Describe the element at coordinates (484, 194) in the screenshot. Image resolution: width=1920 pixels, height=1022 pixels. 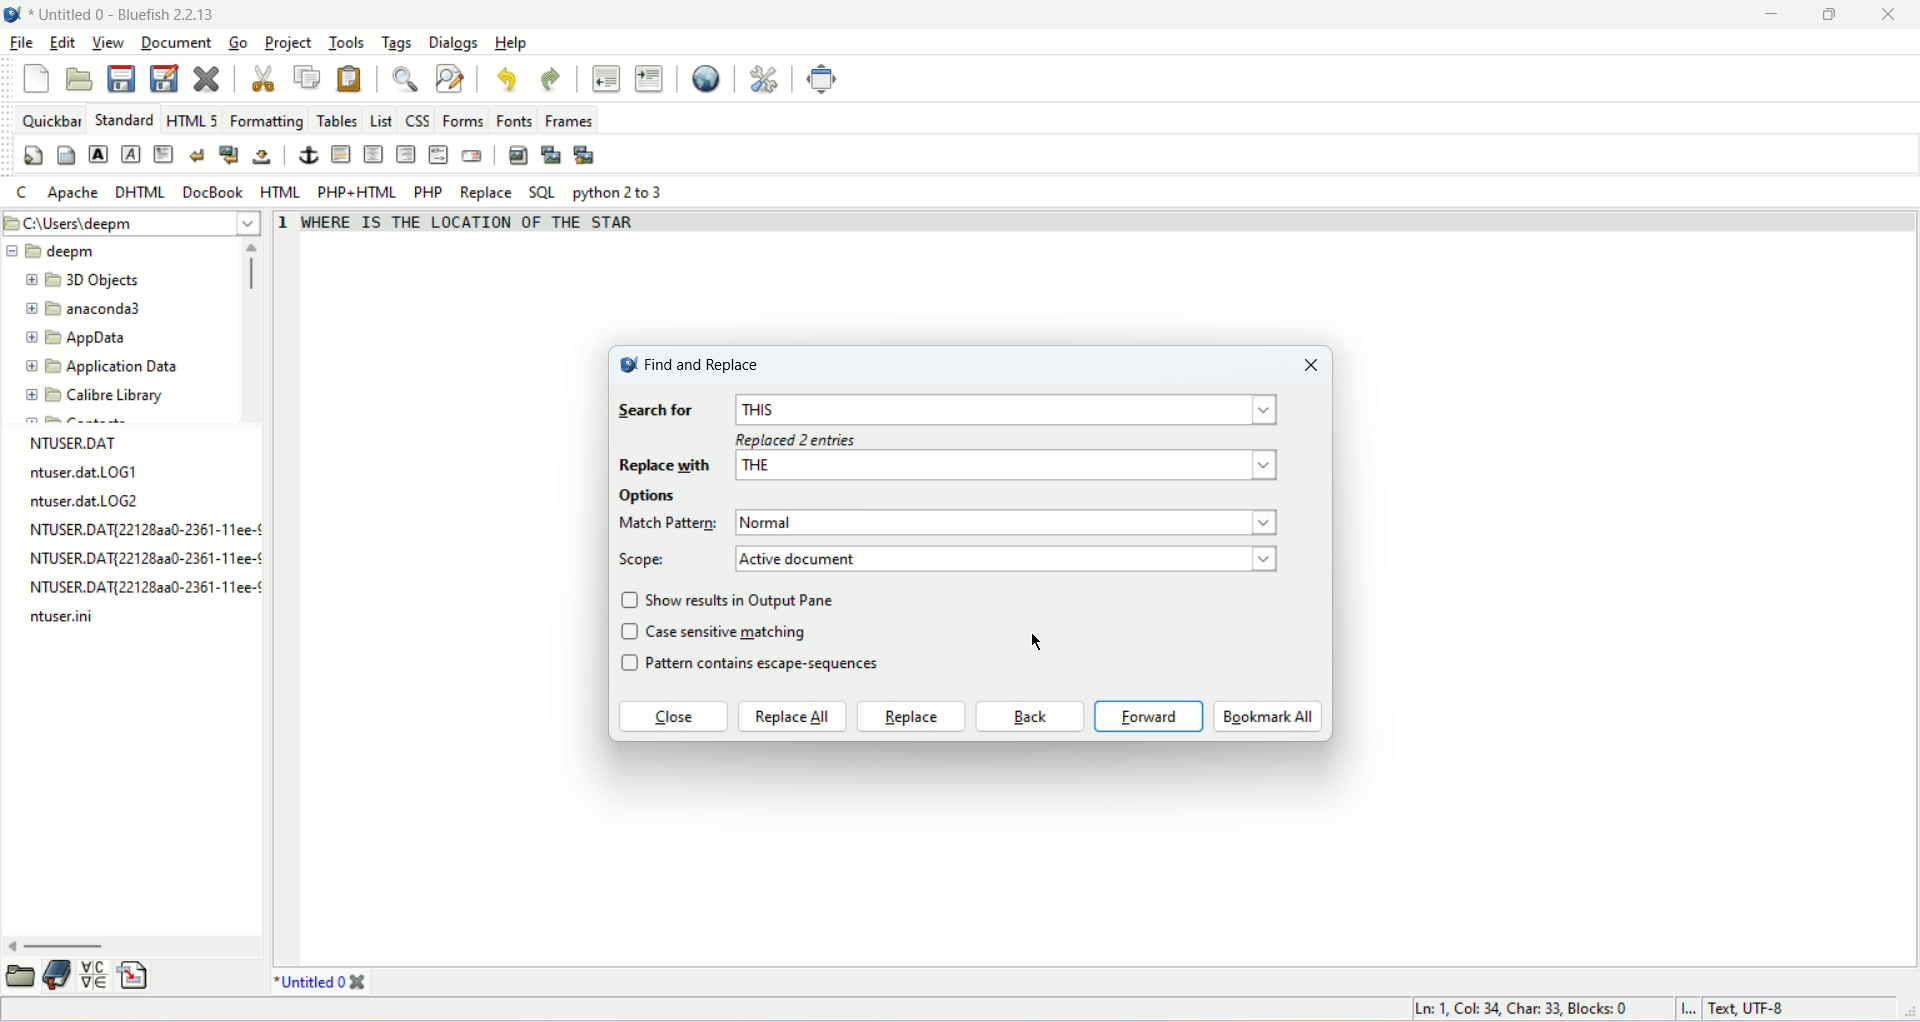
I see `replace` at that location.